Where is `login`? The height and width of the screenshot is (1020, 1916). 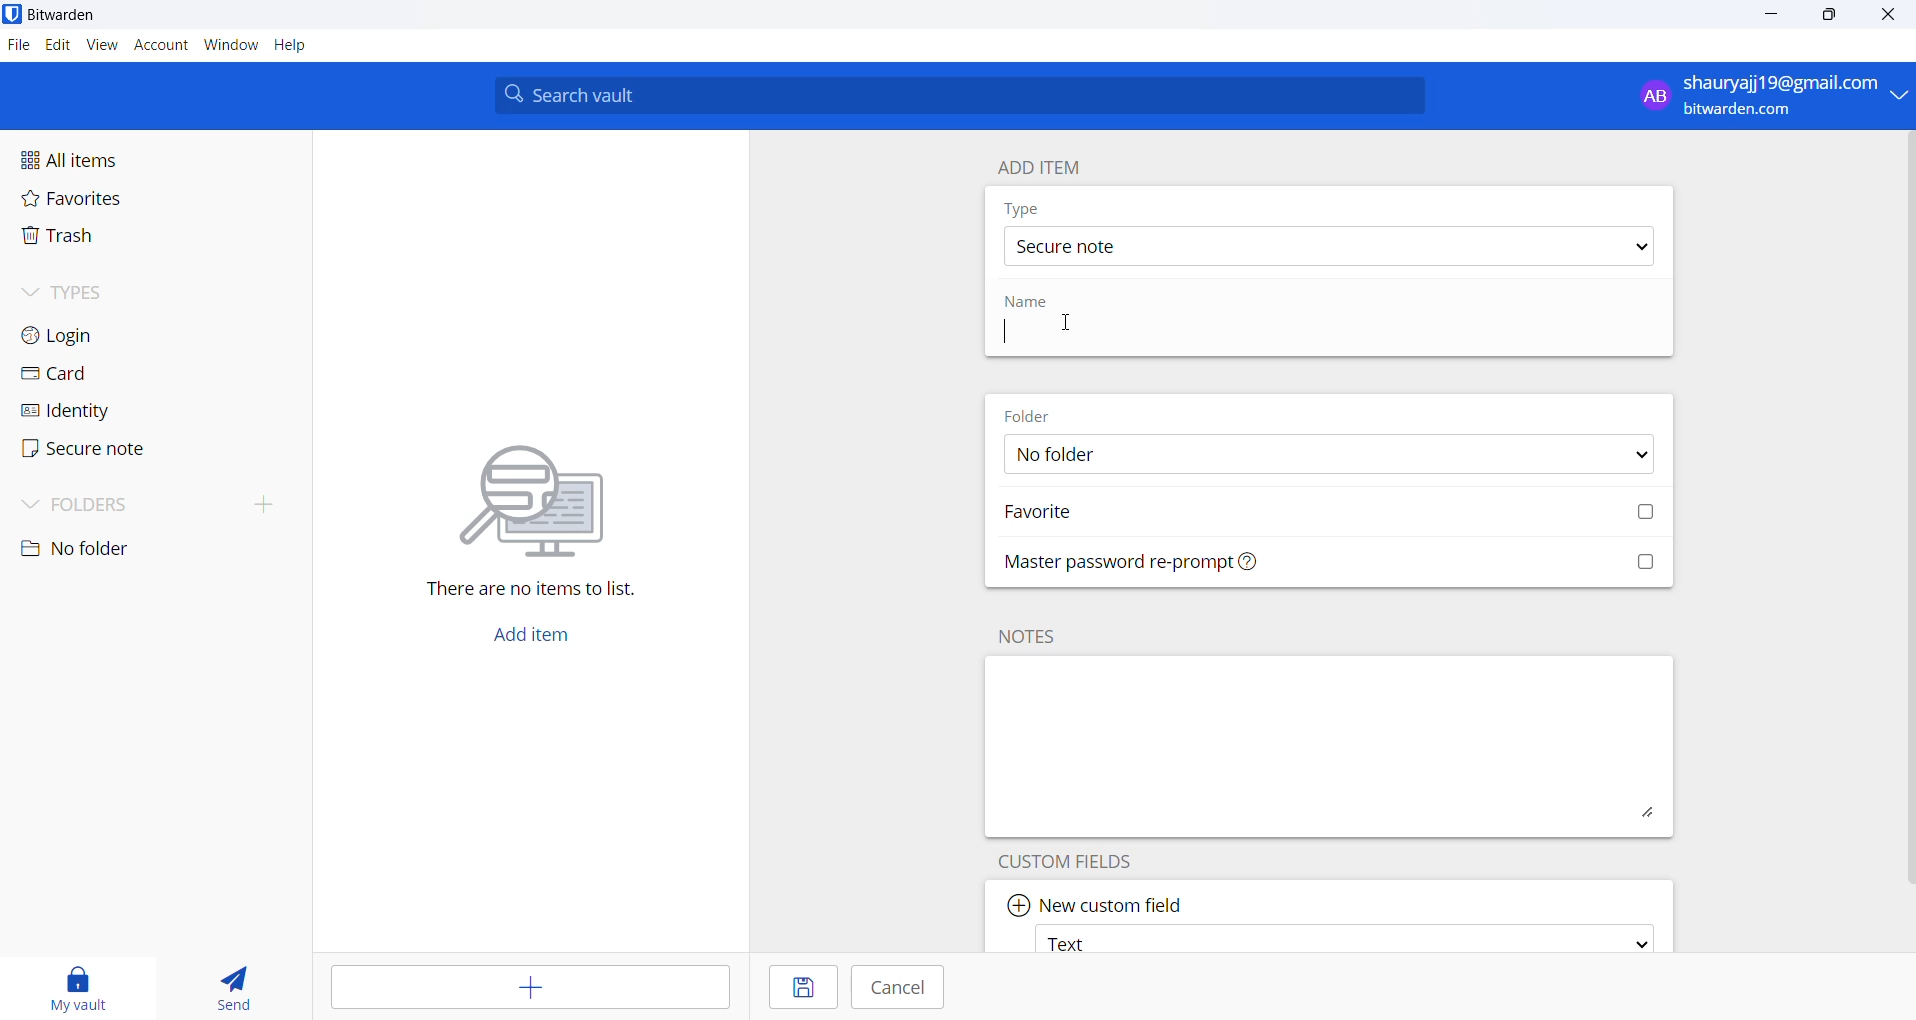
login is located at coordinates (101, 333).